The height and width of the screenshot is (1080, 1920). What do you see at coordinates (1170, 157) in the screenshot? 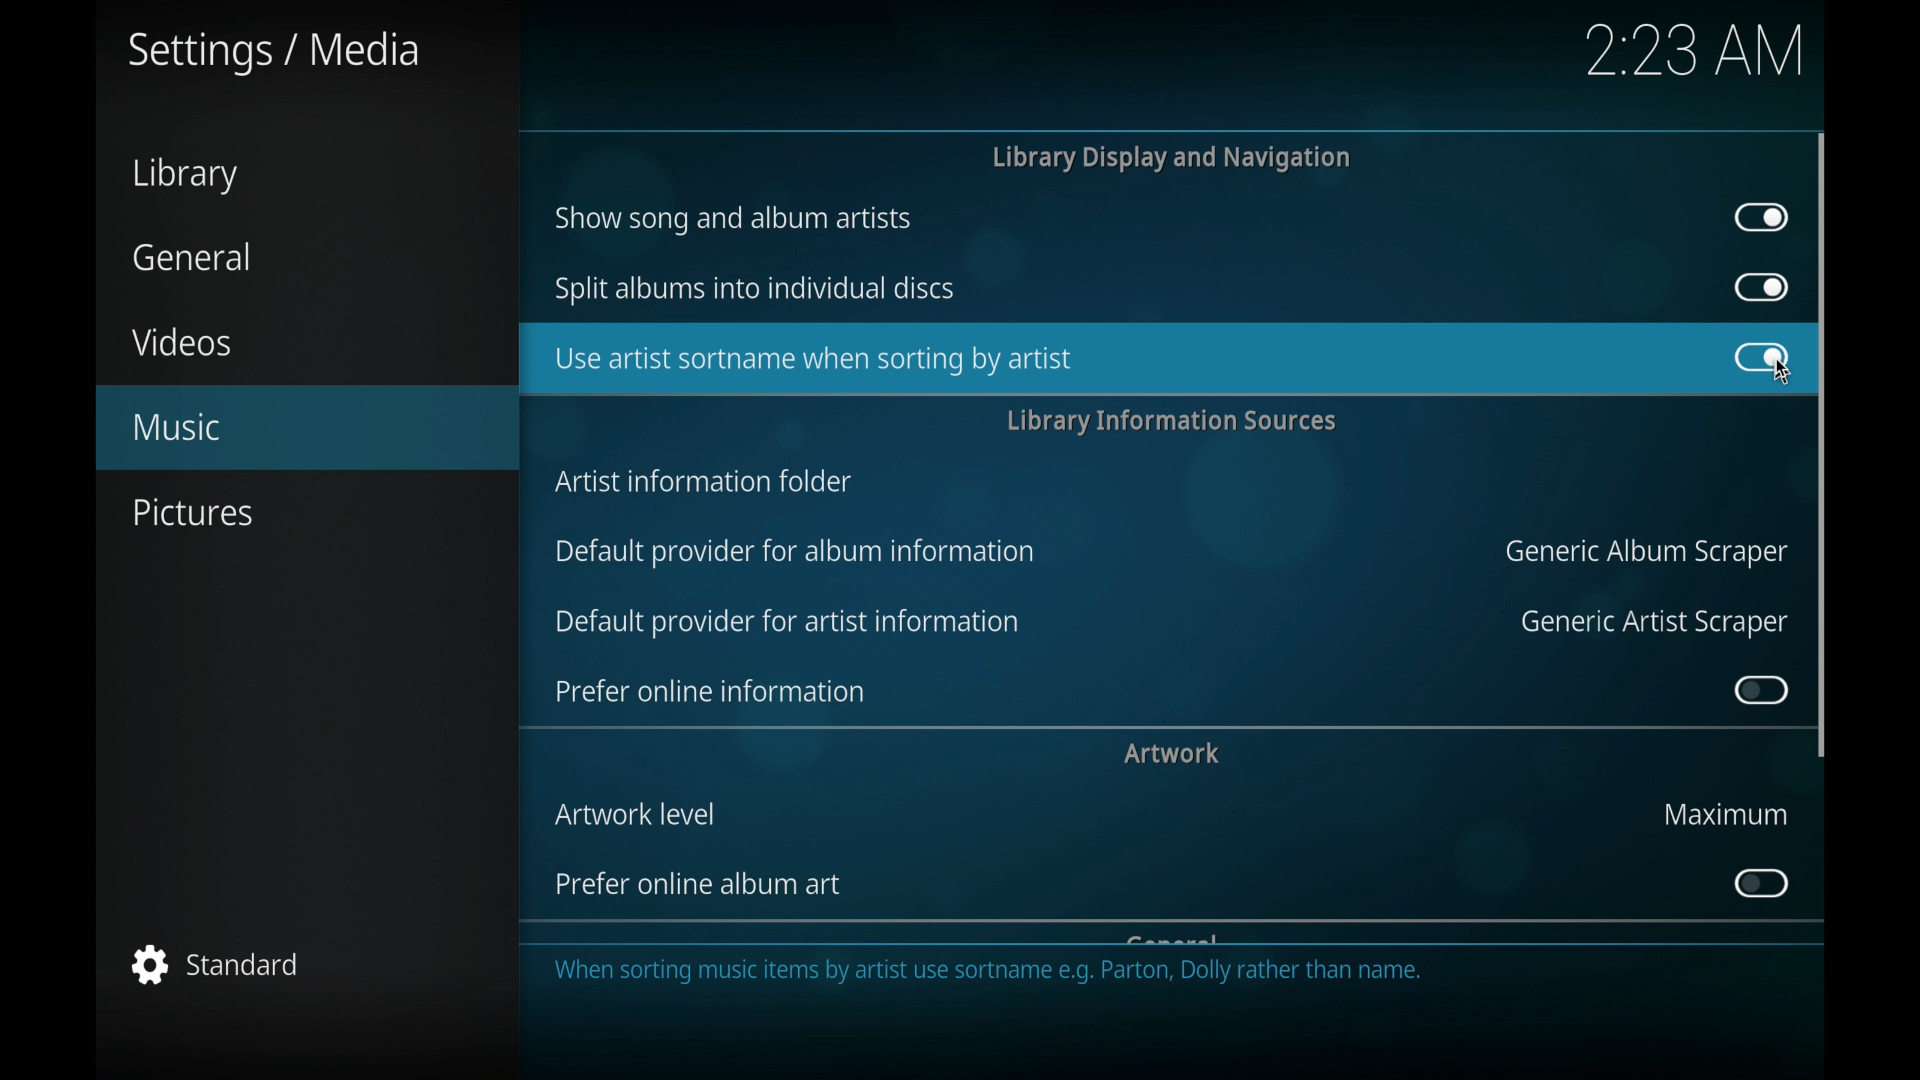
I see `library display and navigation` at bounding box center [1170, 157].